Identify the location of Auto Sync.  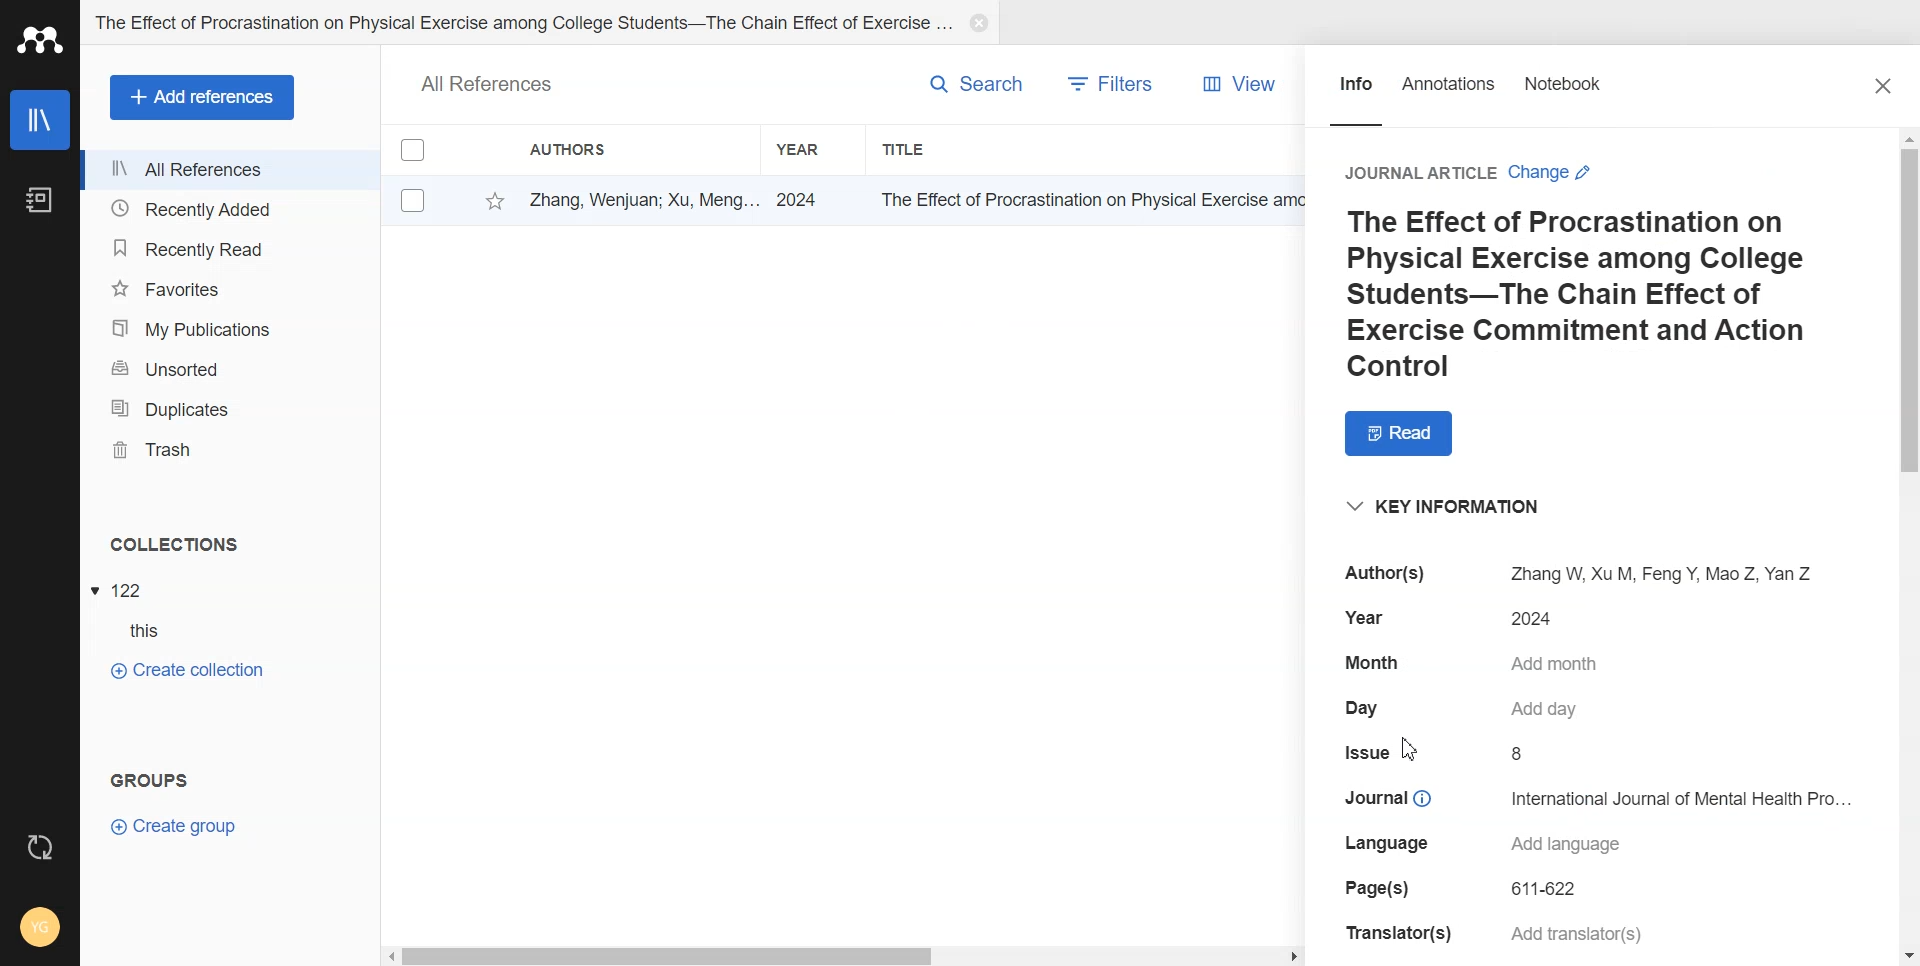
(39, 841).